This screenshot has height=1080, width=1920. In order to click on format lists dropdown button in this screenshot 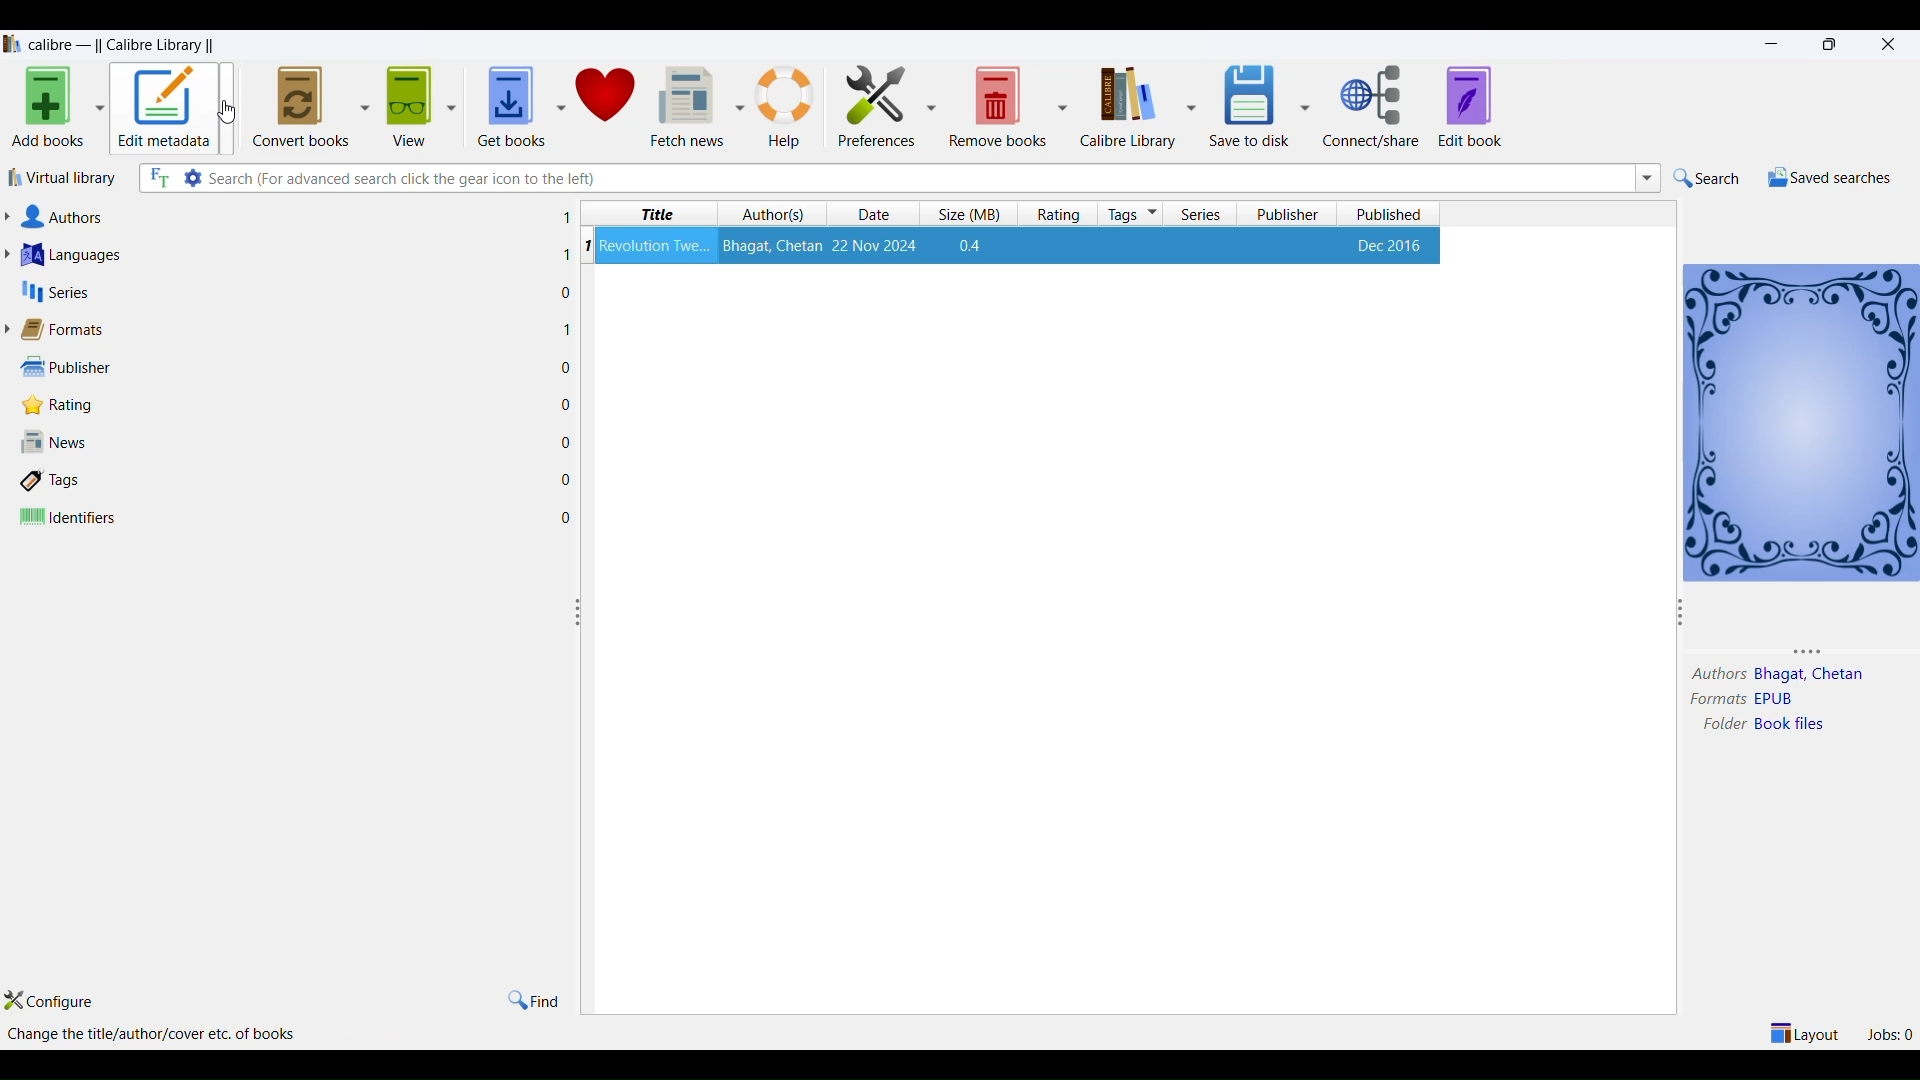, I will do `click(12, 329)`.